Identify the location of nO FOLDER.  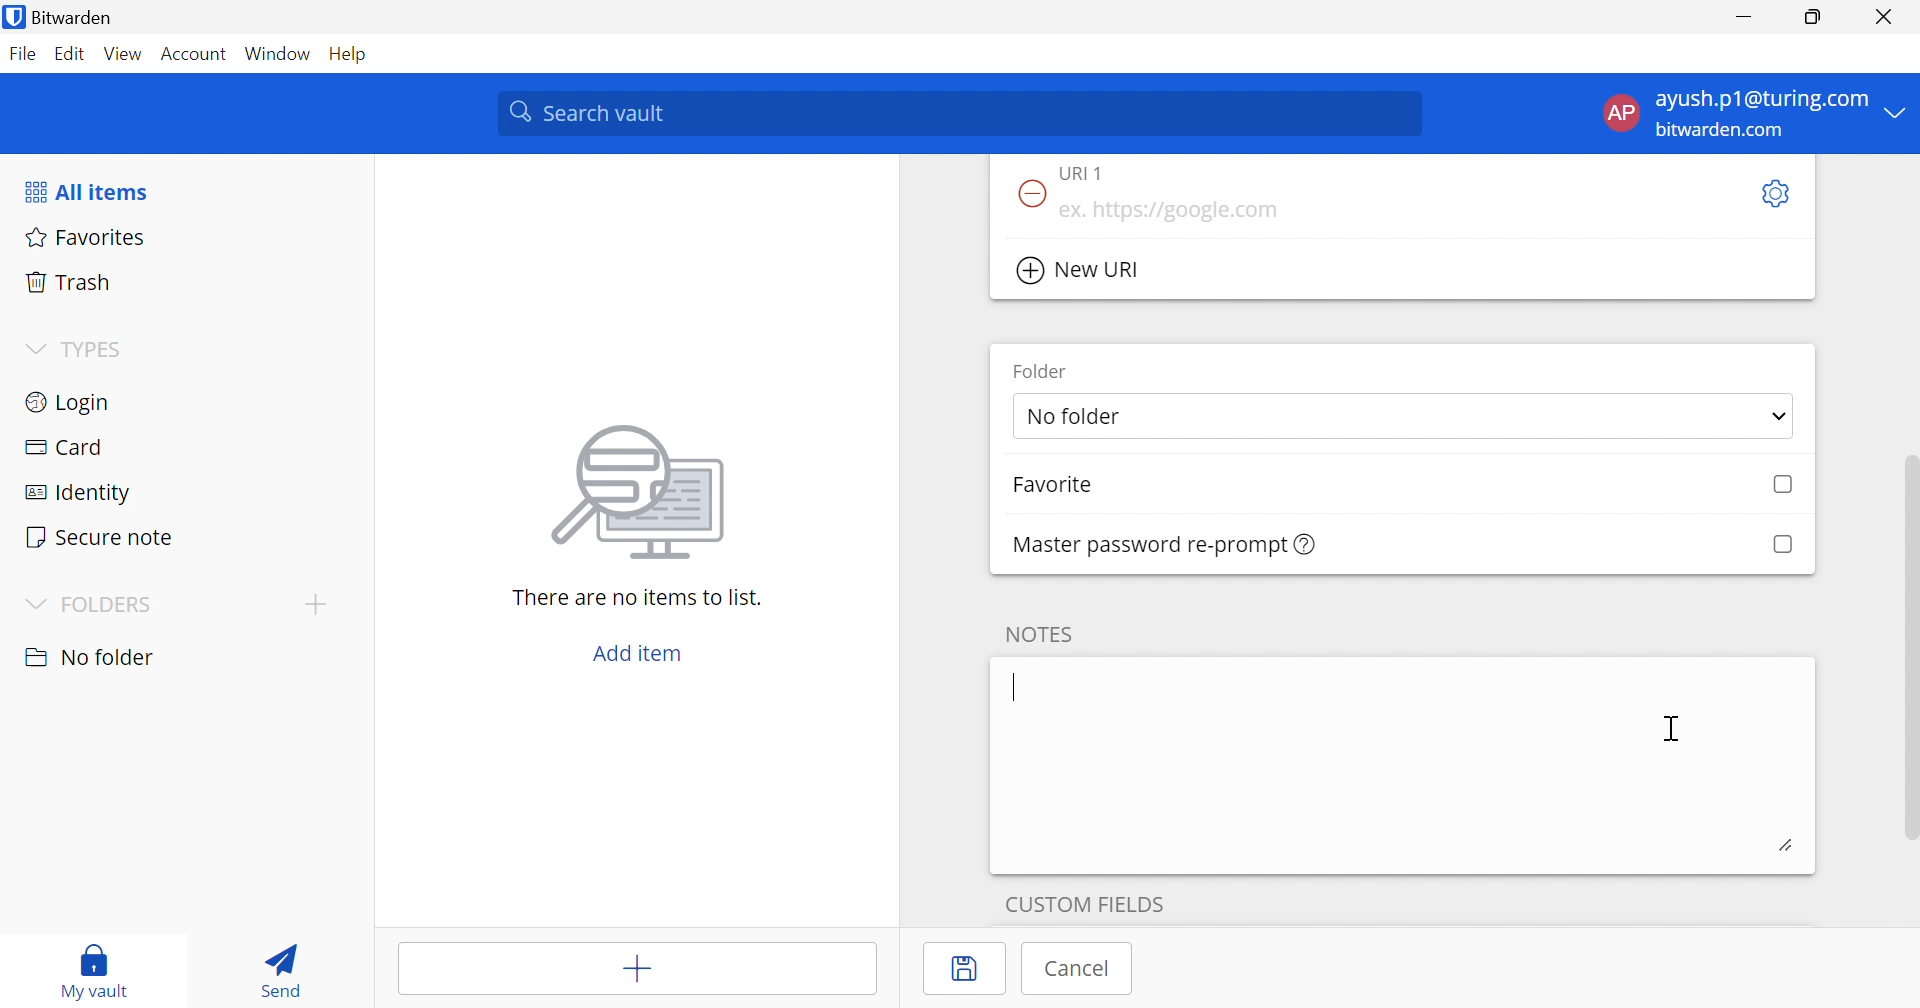
(89, 657).